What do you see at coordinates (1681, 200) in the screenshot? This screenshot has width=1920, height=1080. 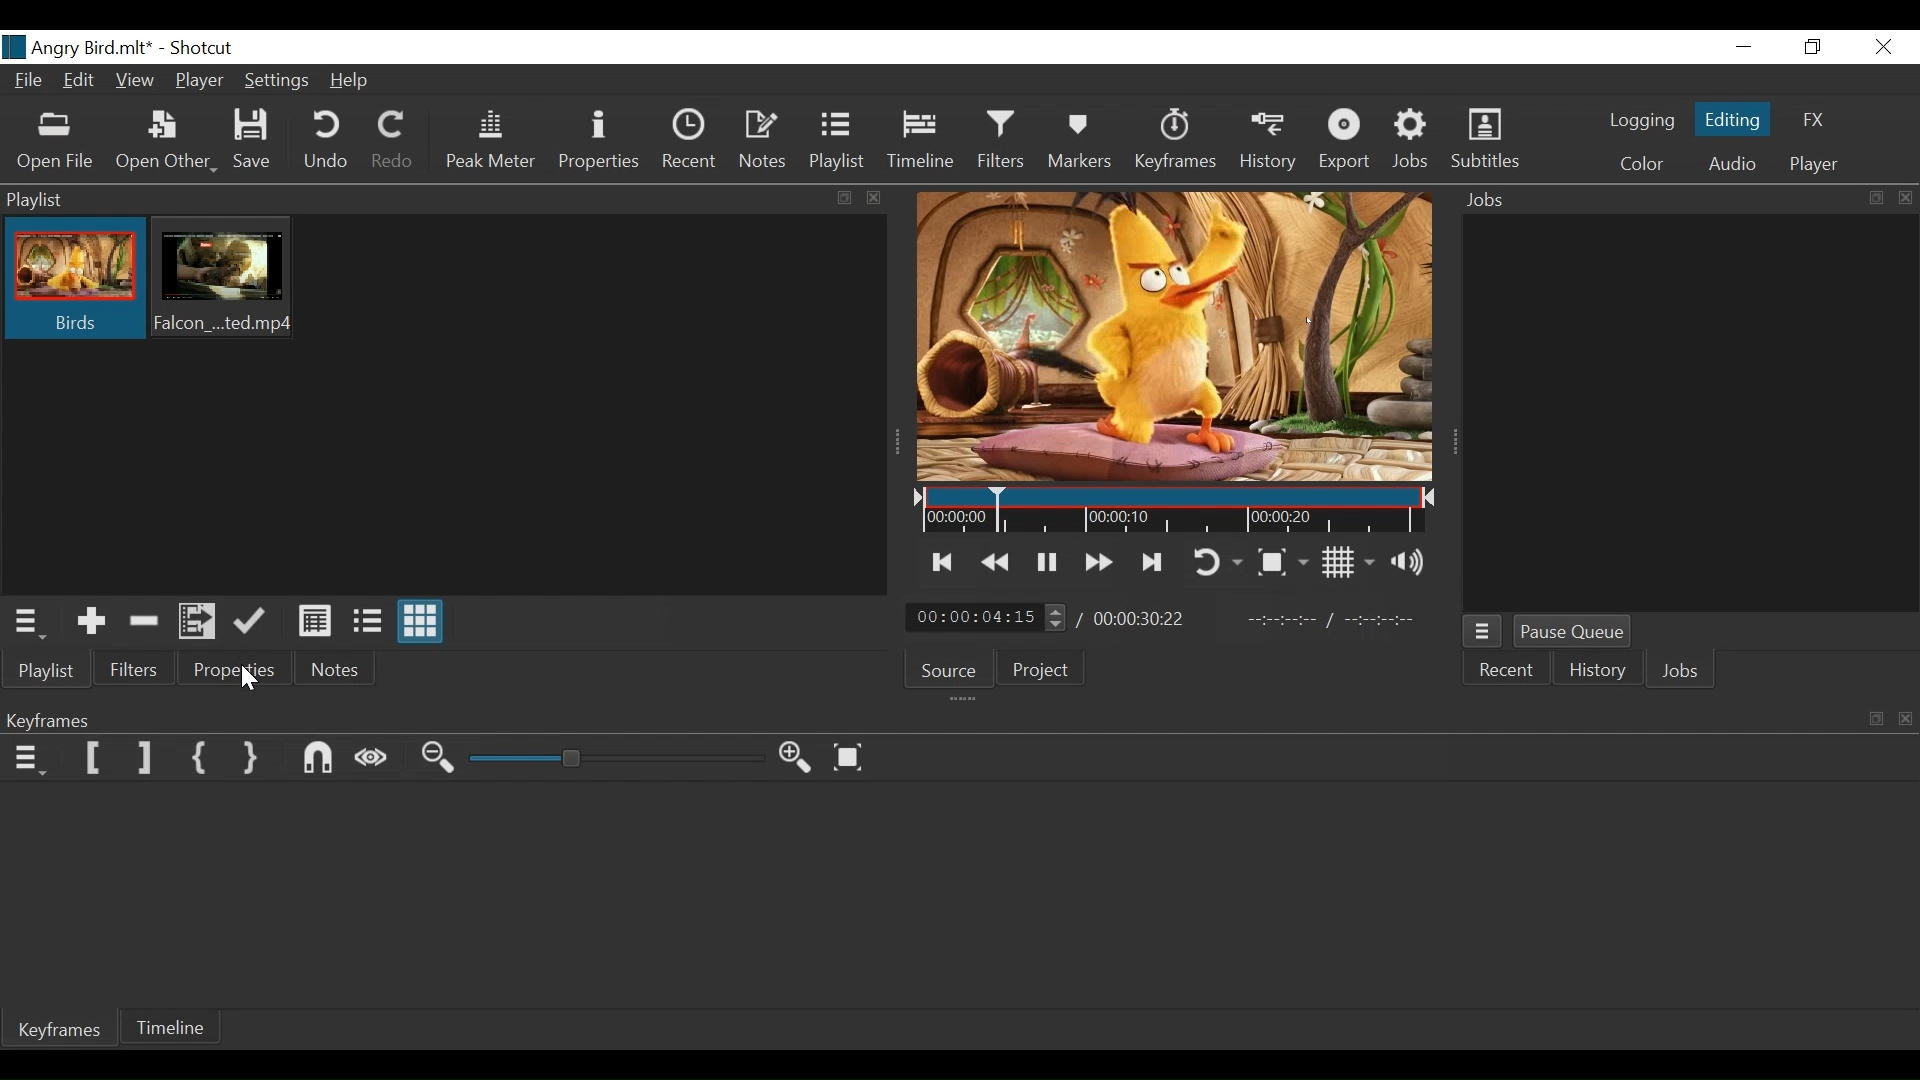 I see `Jobs Panel` at bounding box center [1681, 200].